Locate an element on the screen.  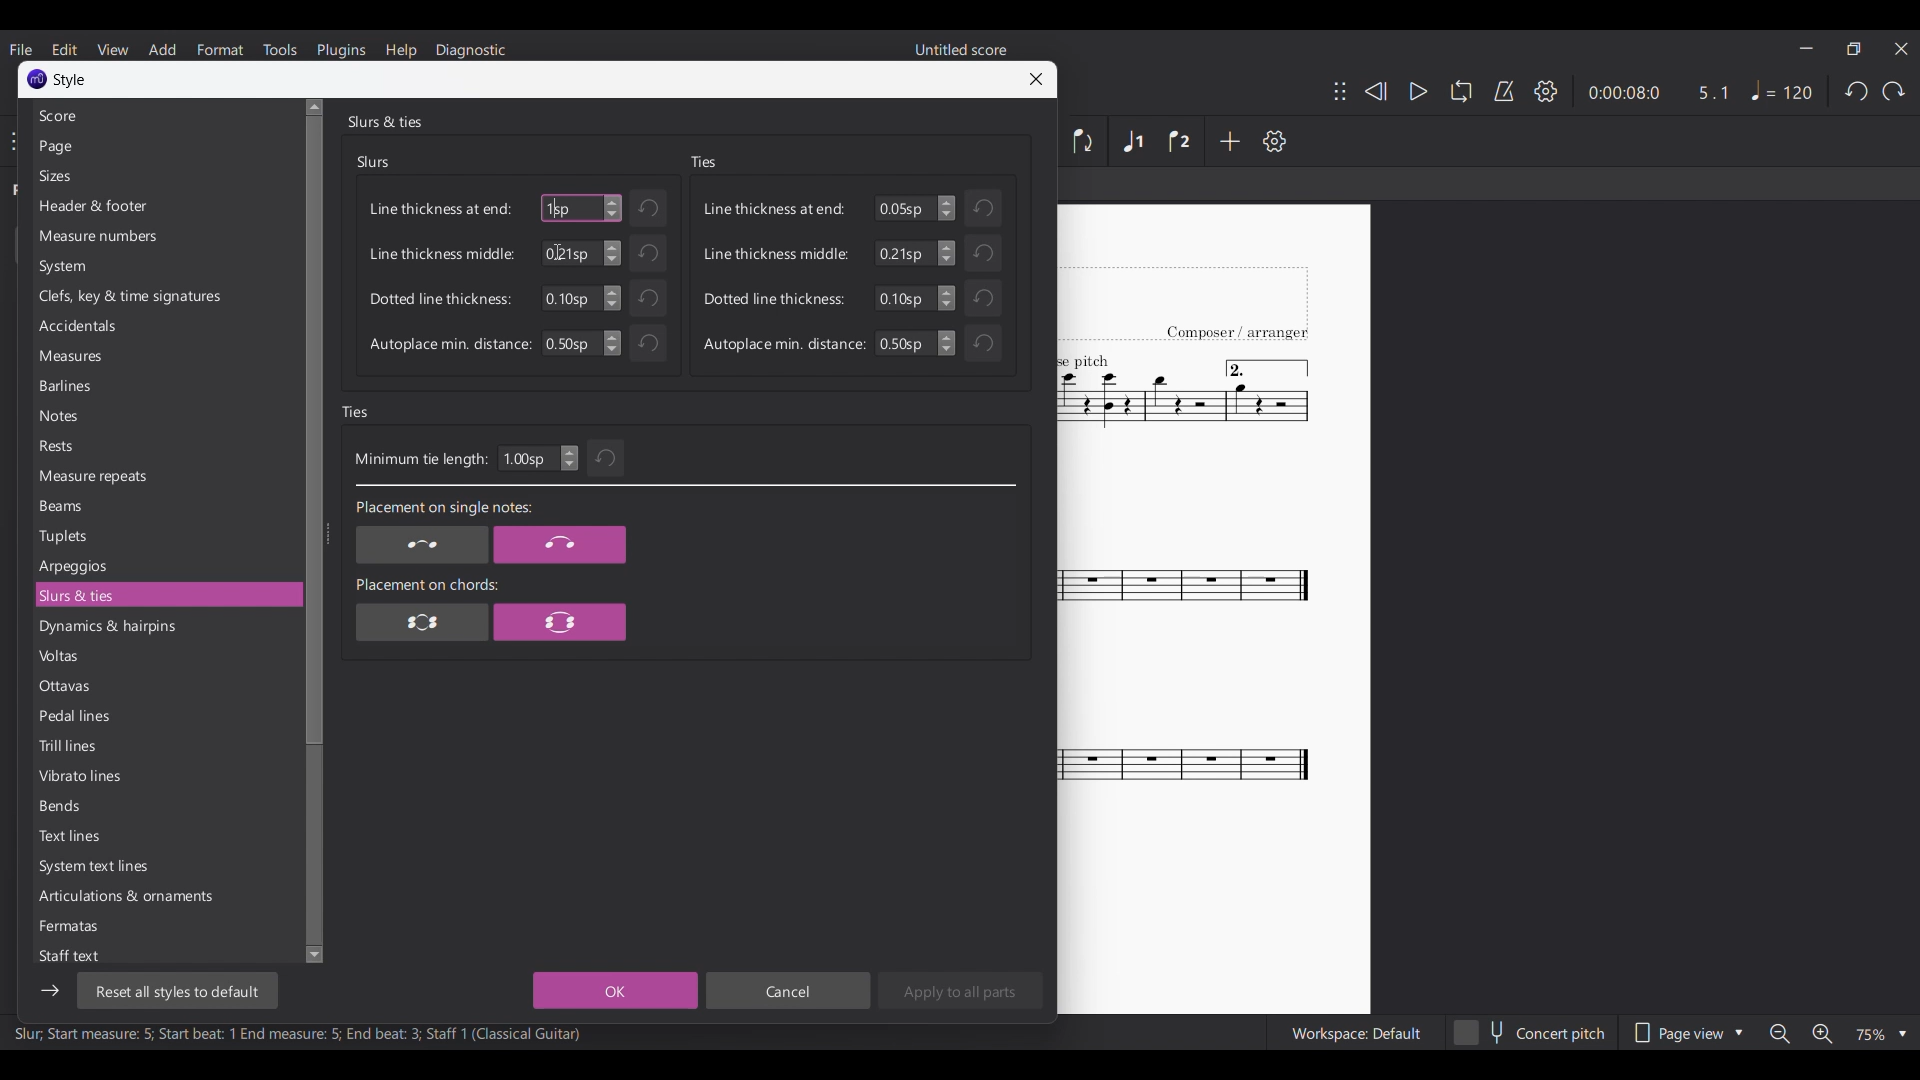
Staff text is located at coordinates (163, 955).